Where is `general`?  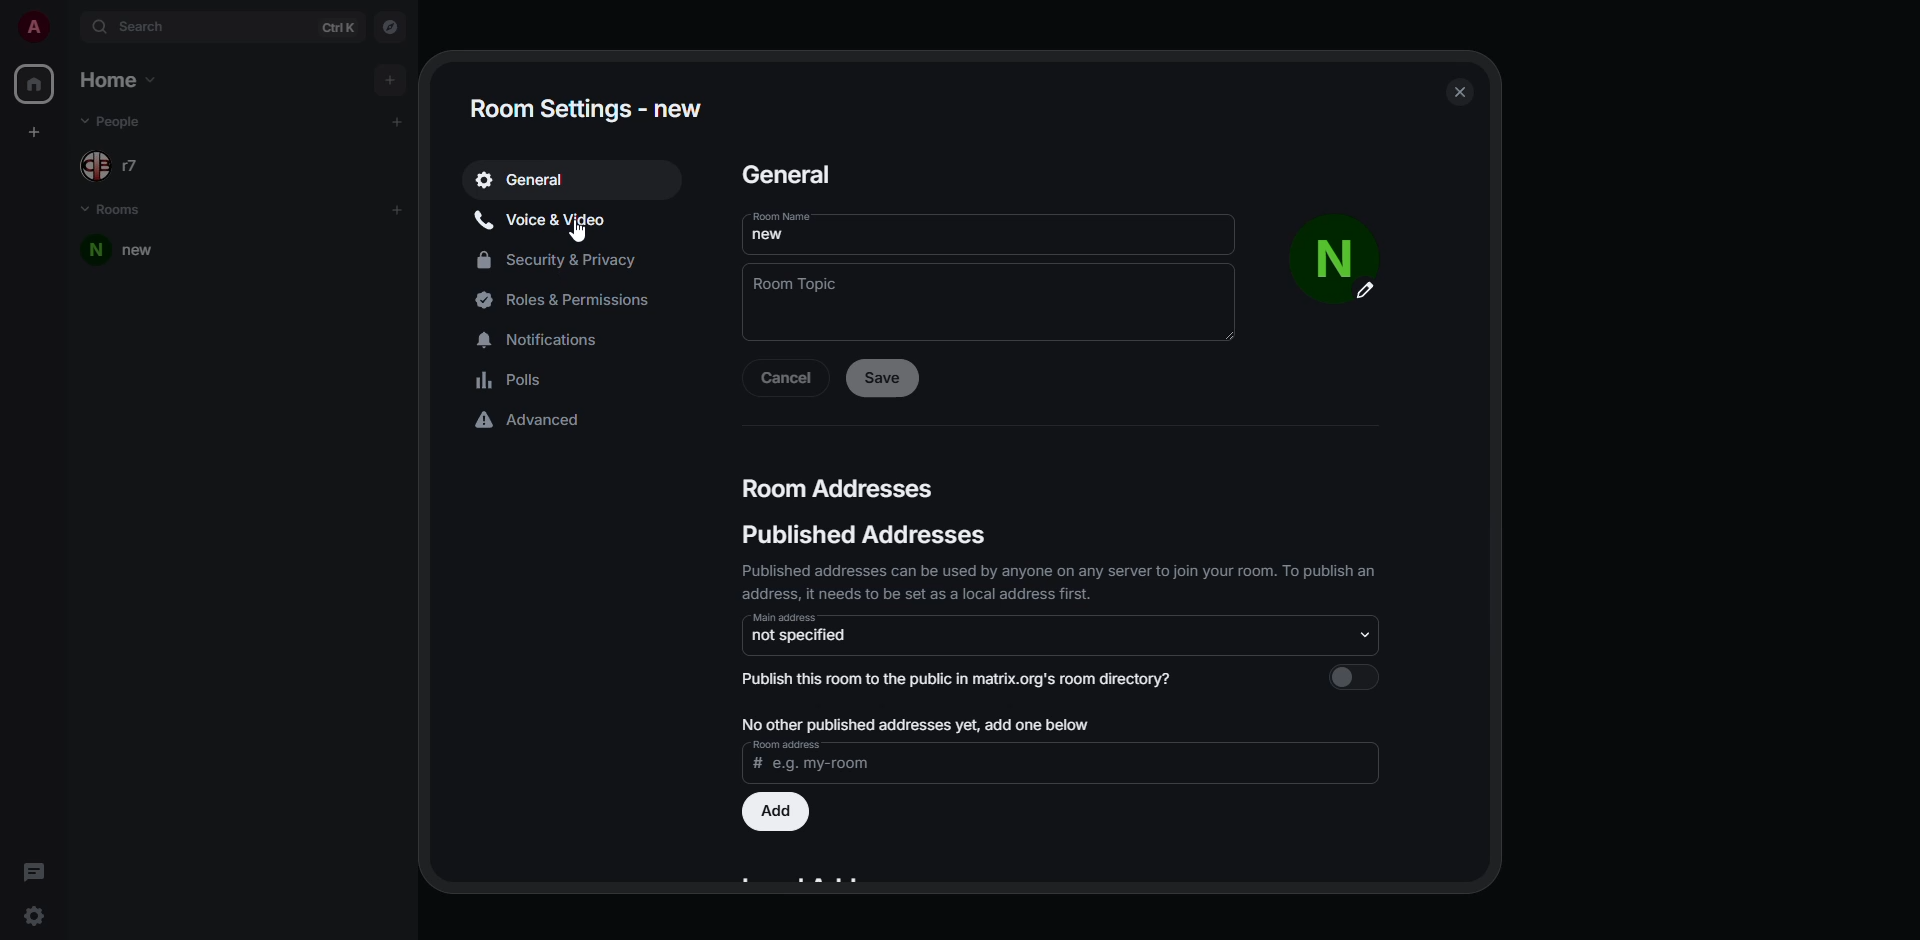
general is located at coordinates (793, 175).